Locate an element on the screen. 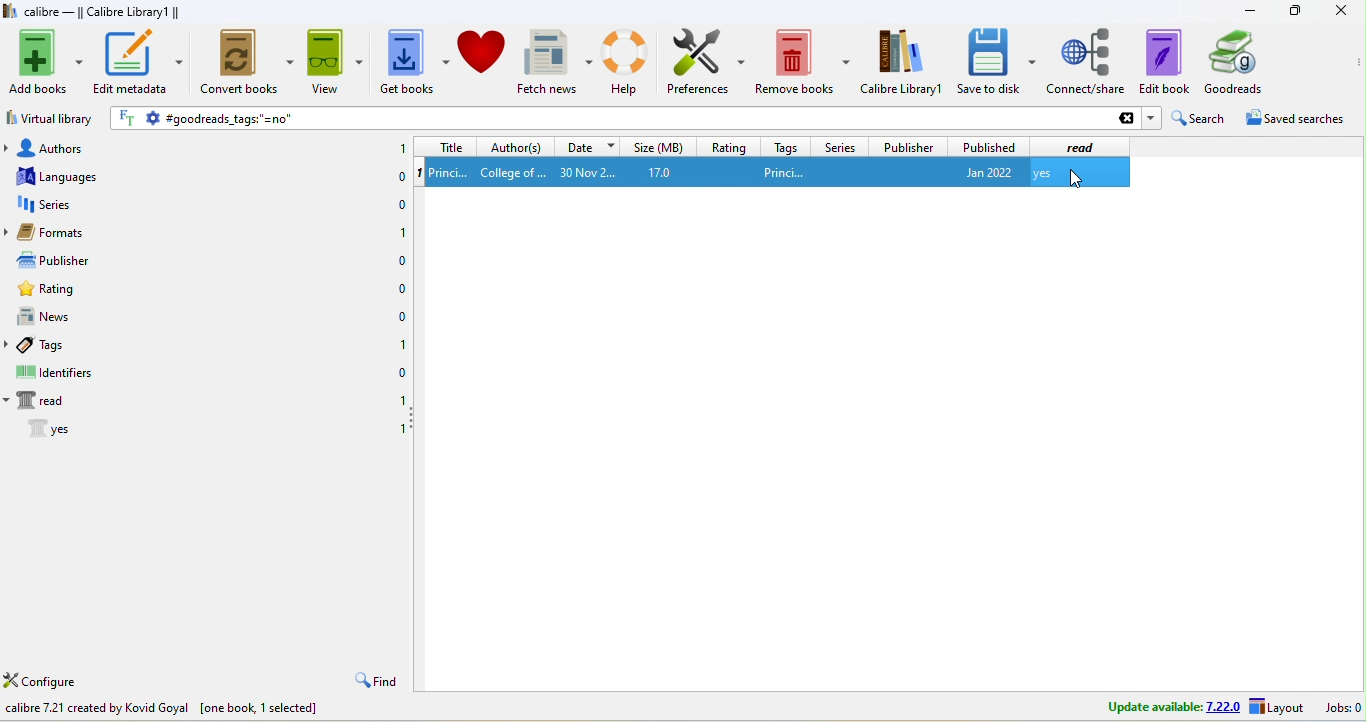 The image size is (1366, 722). donate is located at coordinates (484, 60).